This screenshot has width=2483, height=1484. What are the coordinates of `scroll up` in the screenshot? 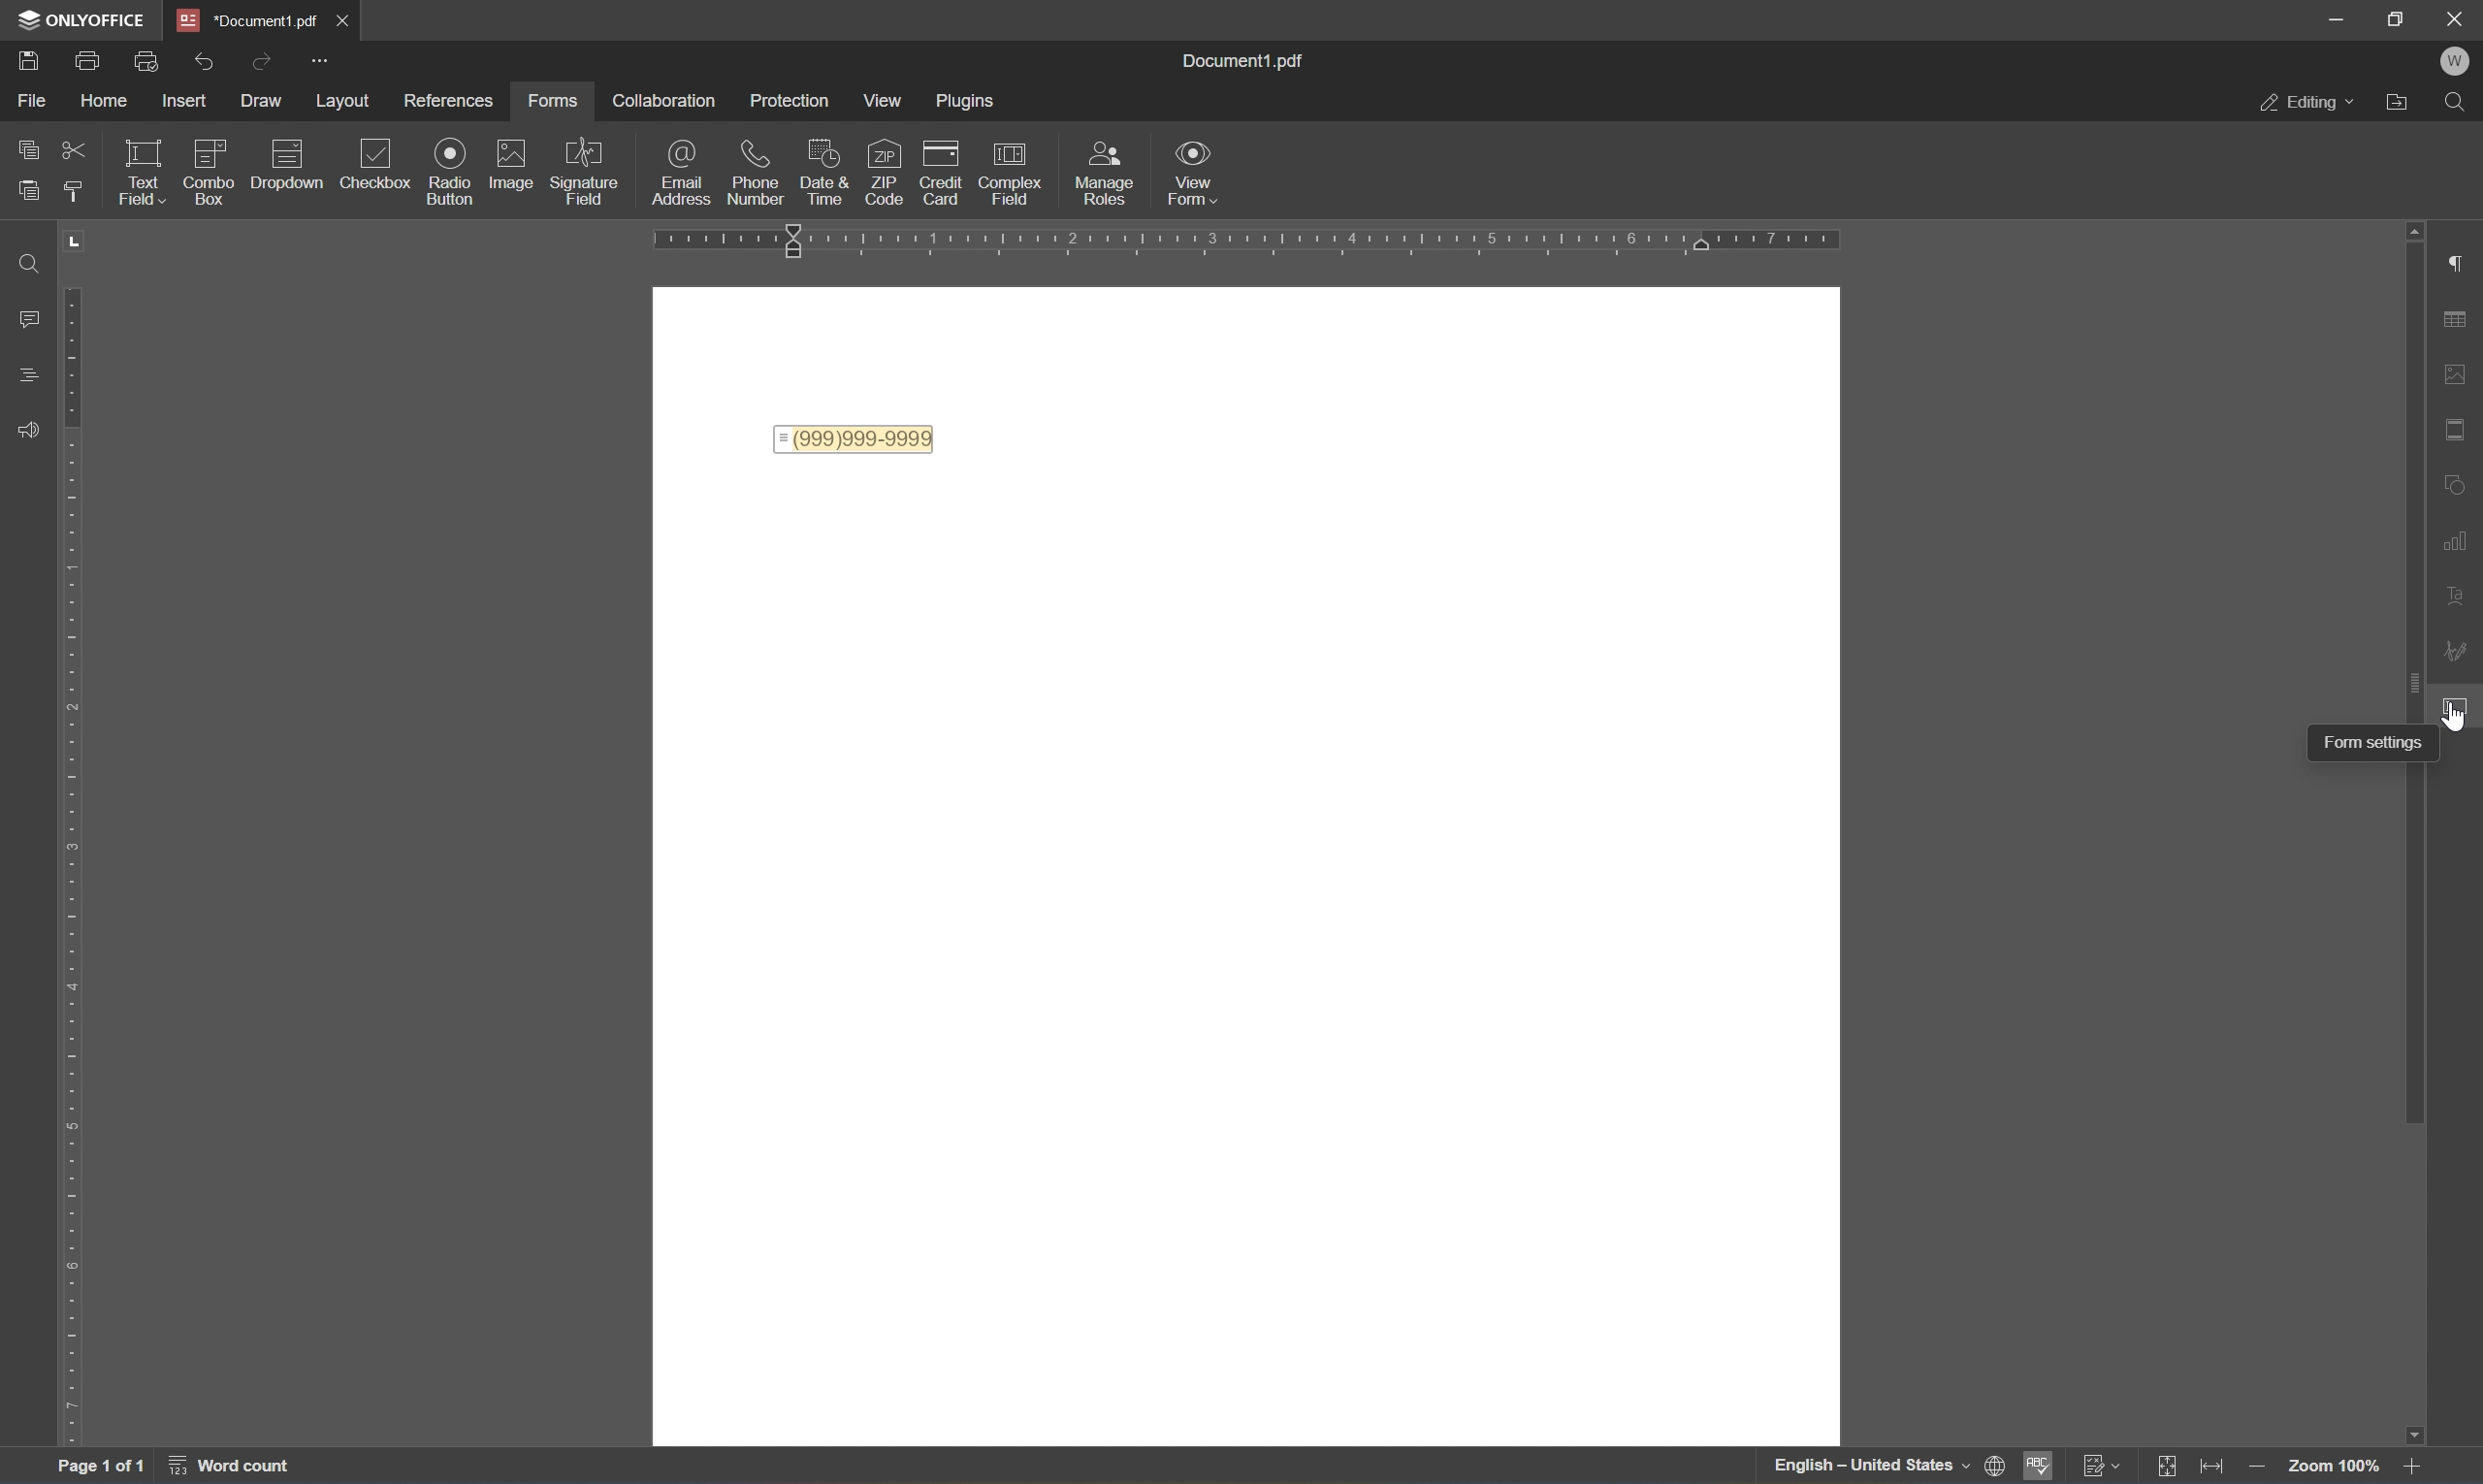 It's located at (2411, 229).